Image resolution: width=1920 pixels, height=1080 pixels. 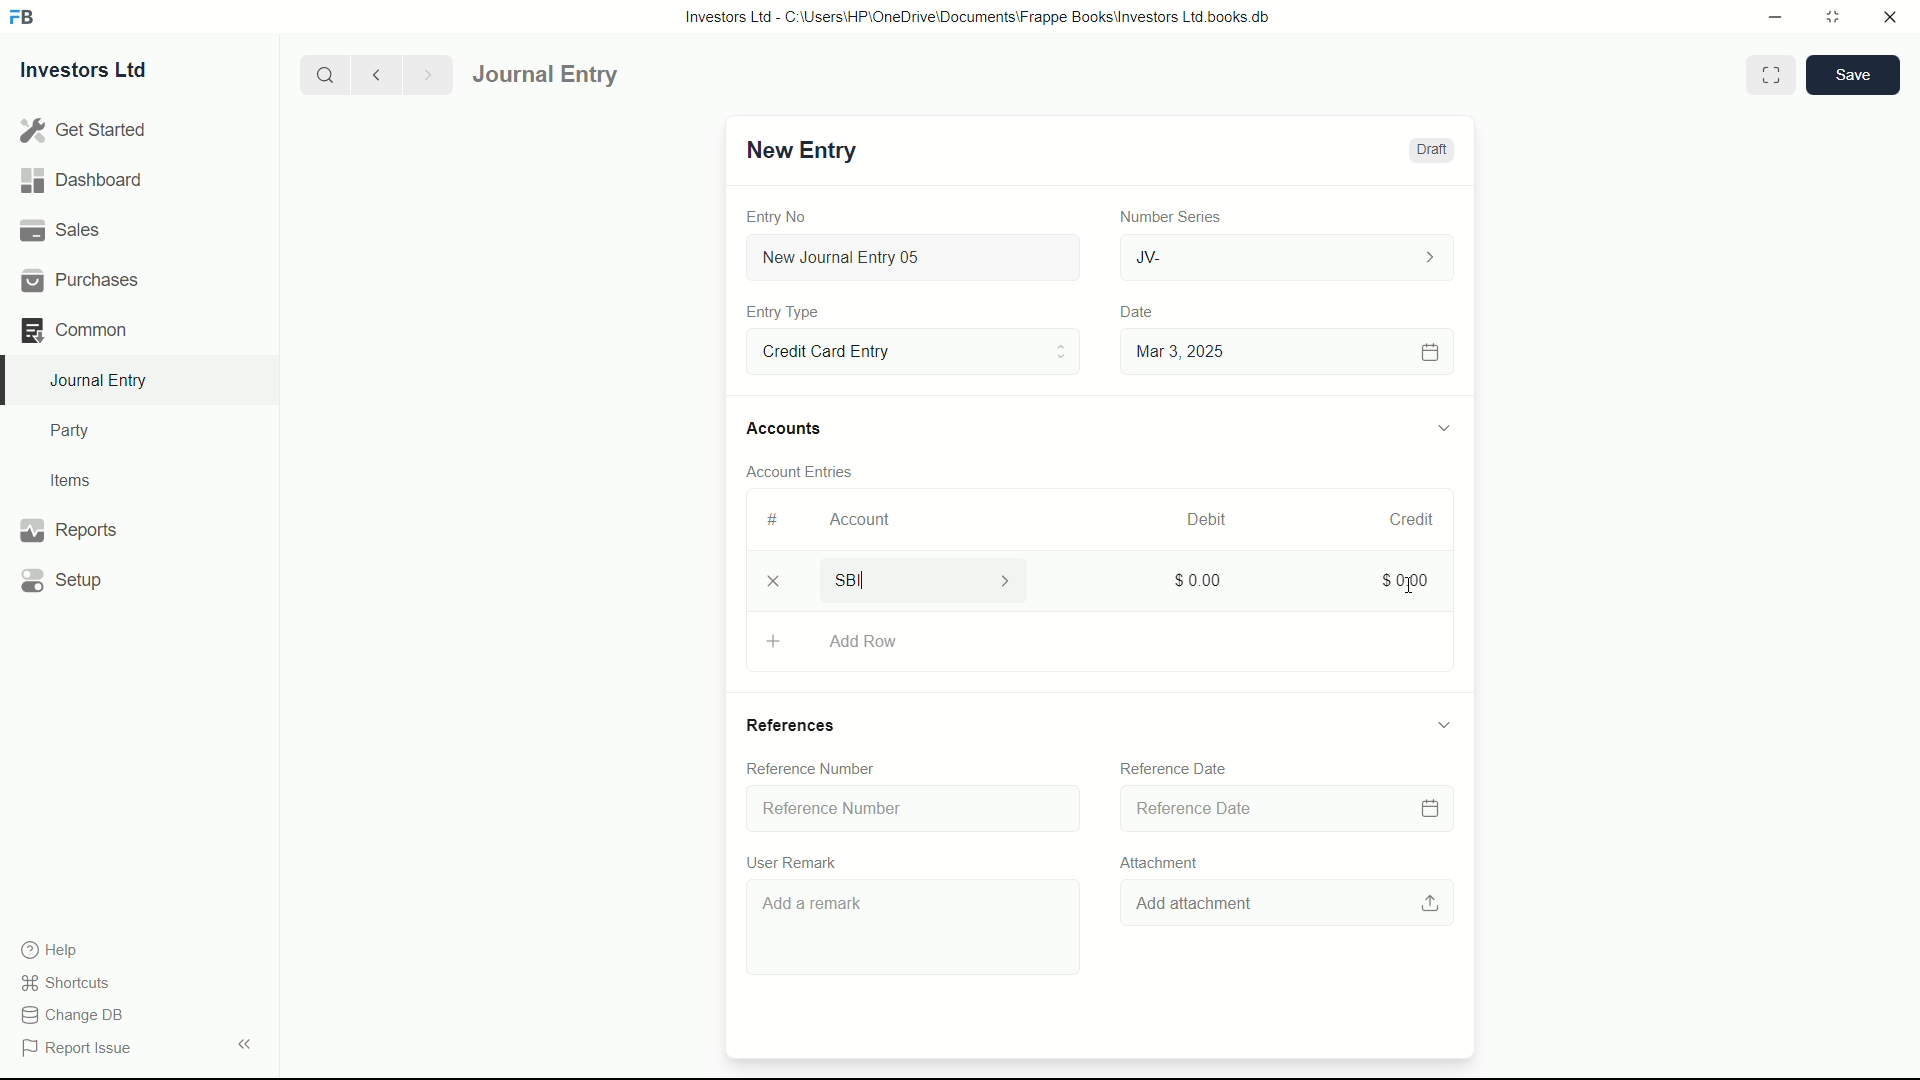 I want to click on Investors Ltd - C:\Users\HP\OneDrive\Documents\Frappe Books\Investors Ltd books.db, so click(x=980, y=16).